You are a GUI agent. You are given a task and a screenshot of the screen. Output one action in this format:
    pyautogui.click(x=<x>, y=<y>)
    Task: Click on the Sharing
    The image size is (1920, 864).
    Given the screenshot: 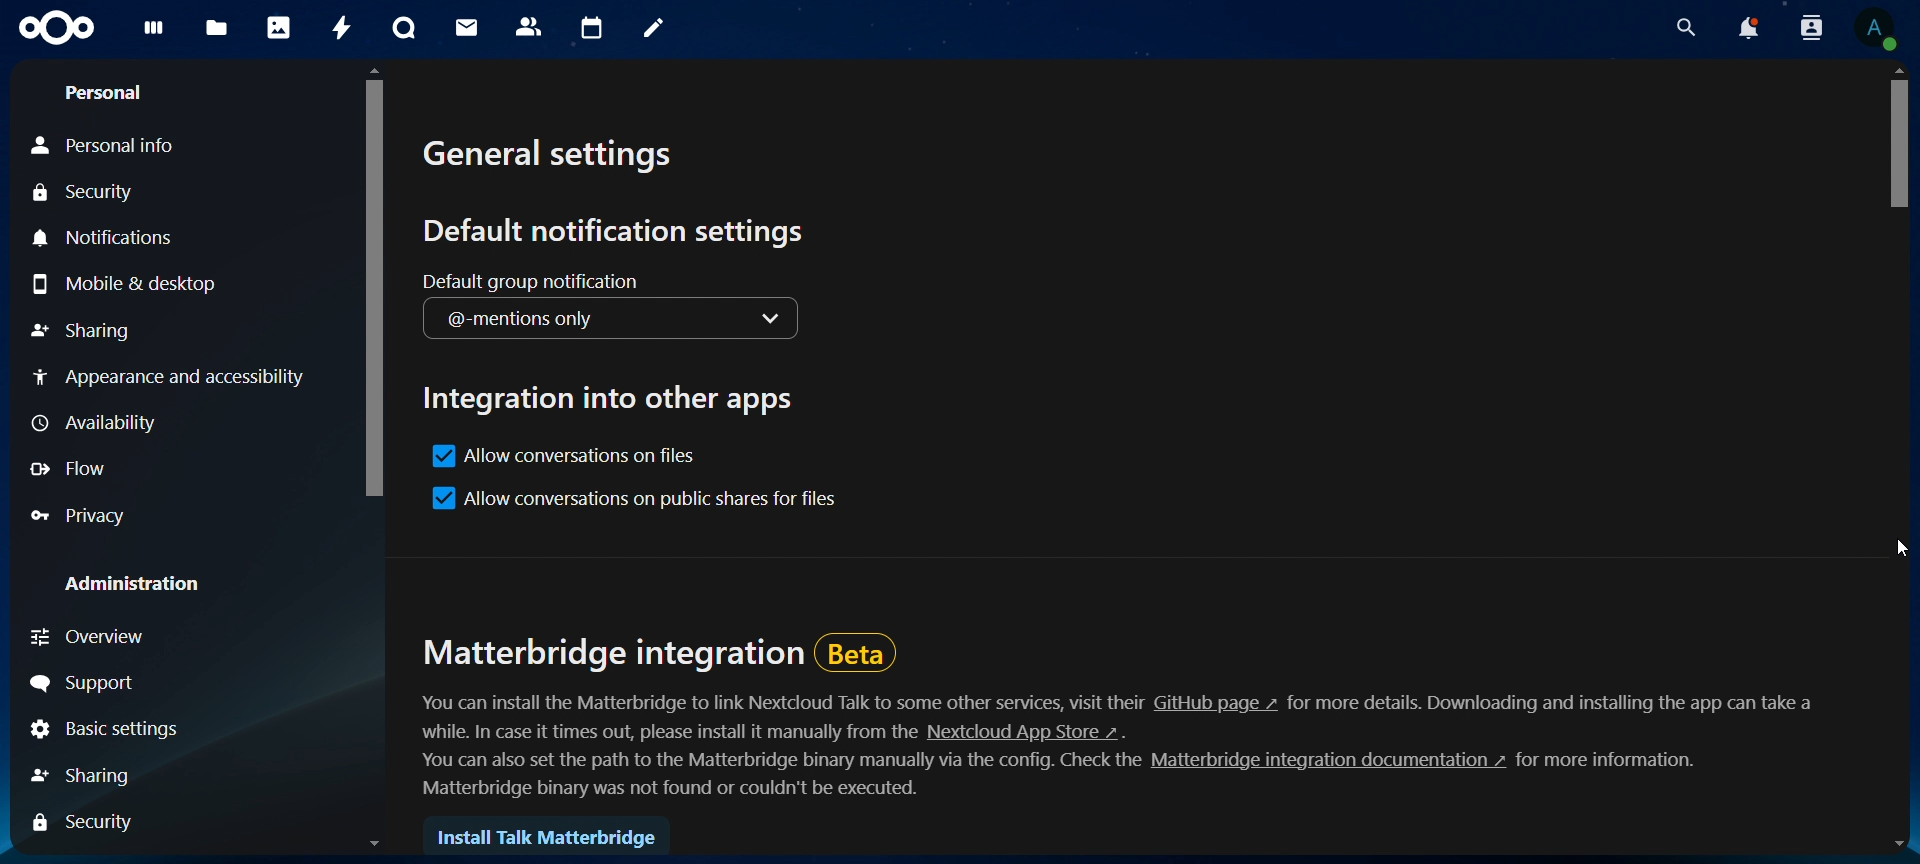 What is the action you would take?
    pyautogui.click(x=83, y=334)
    